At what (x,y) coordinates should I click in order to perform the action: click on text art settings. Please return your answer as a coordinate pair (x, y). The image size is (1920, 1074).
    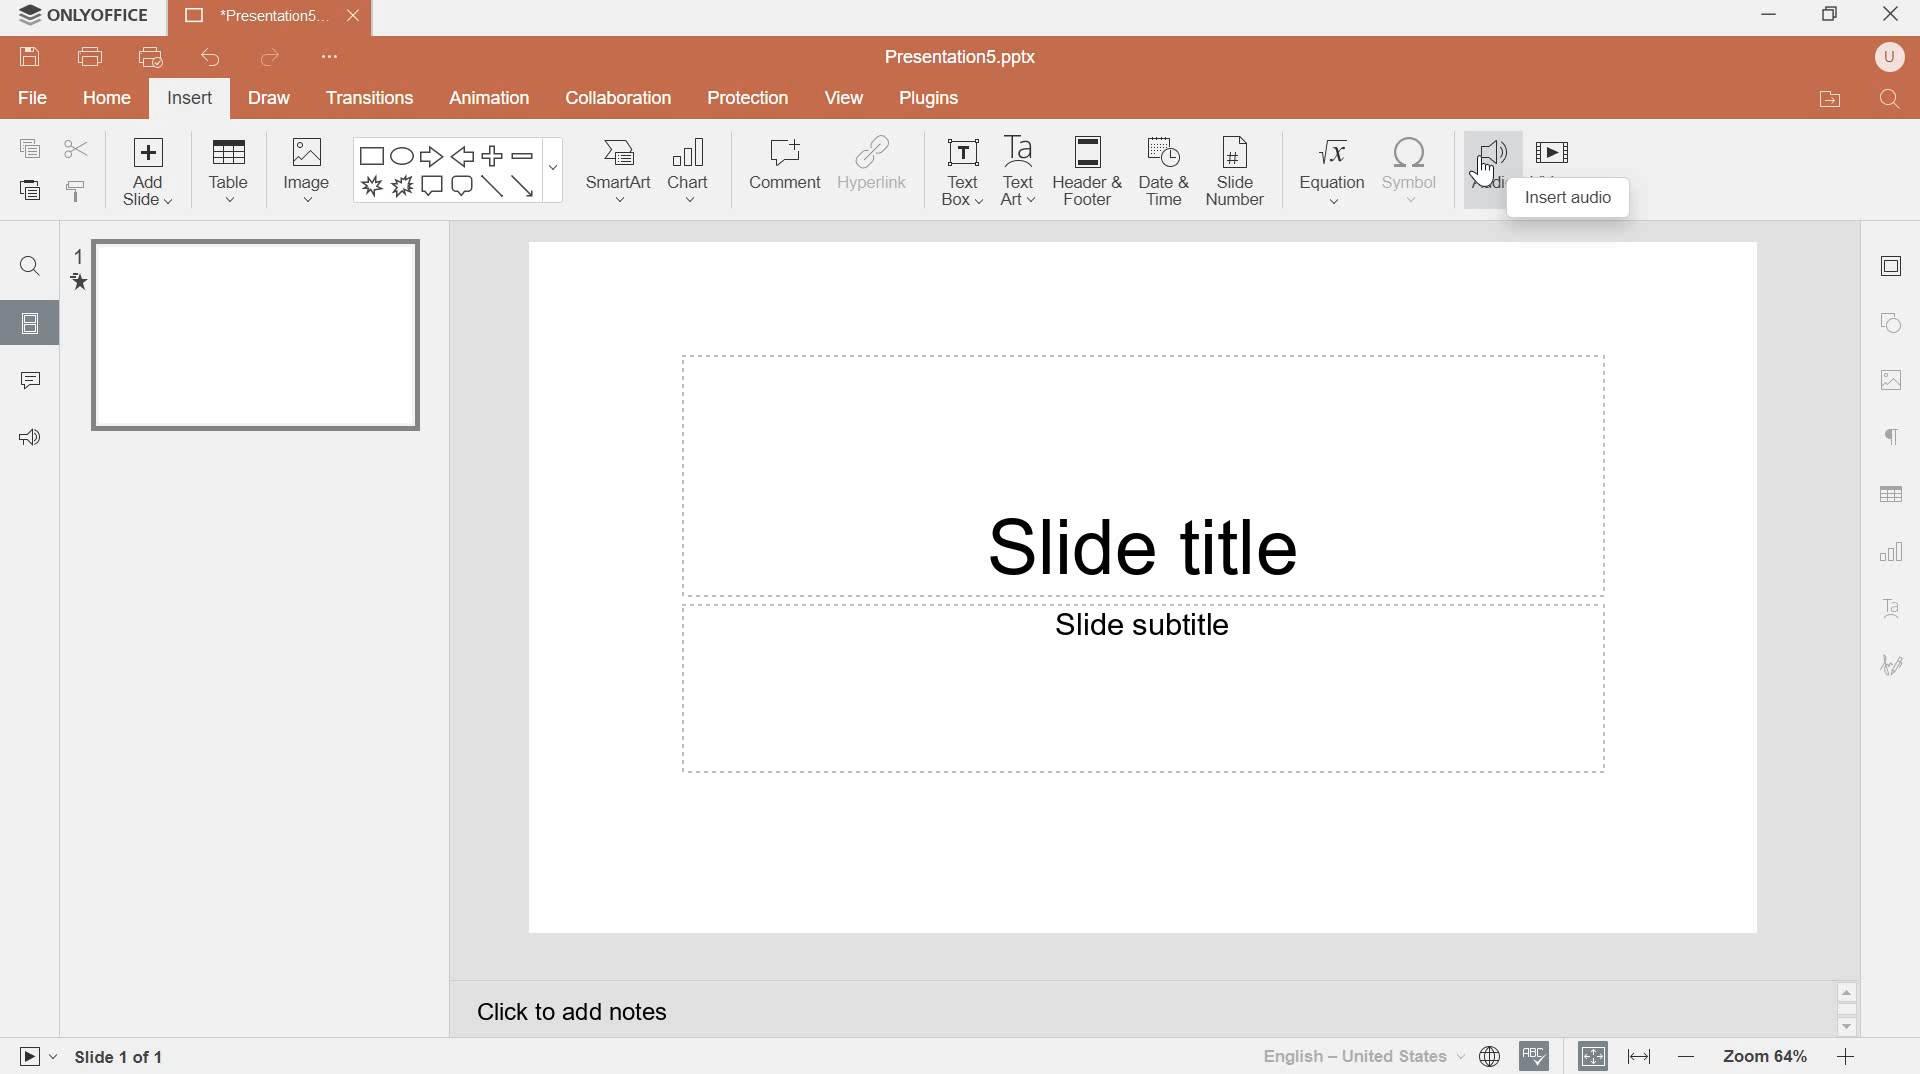
    Looking at the image, I should click on (1889, 610).